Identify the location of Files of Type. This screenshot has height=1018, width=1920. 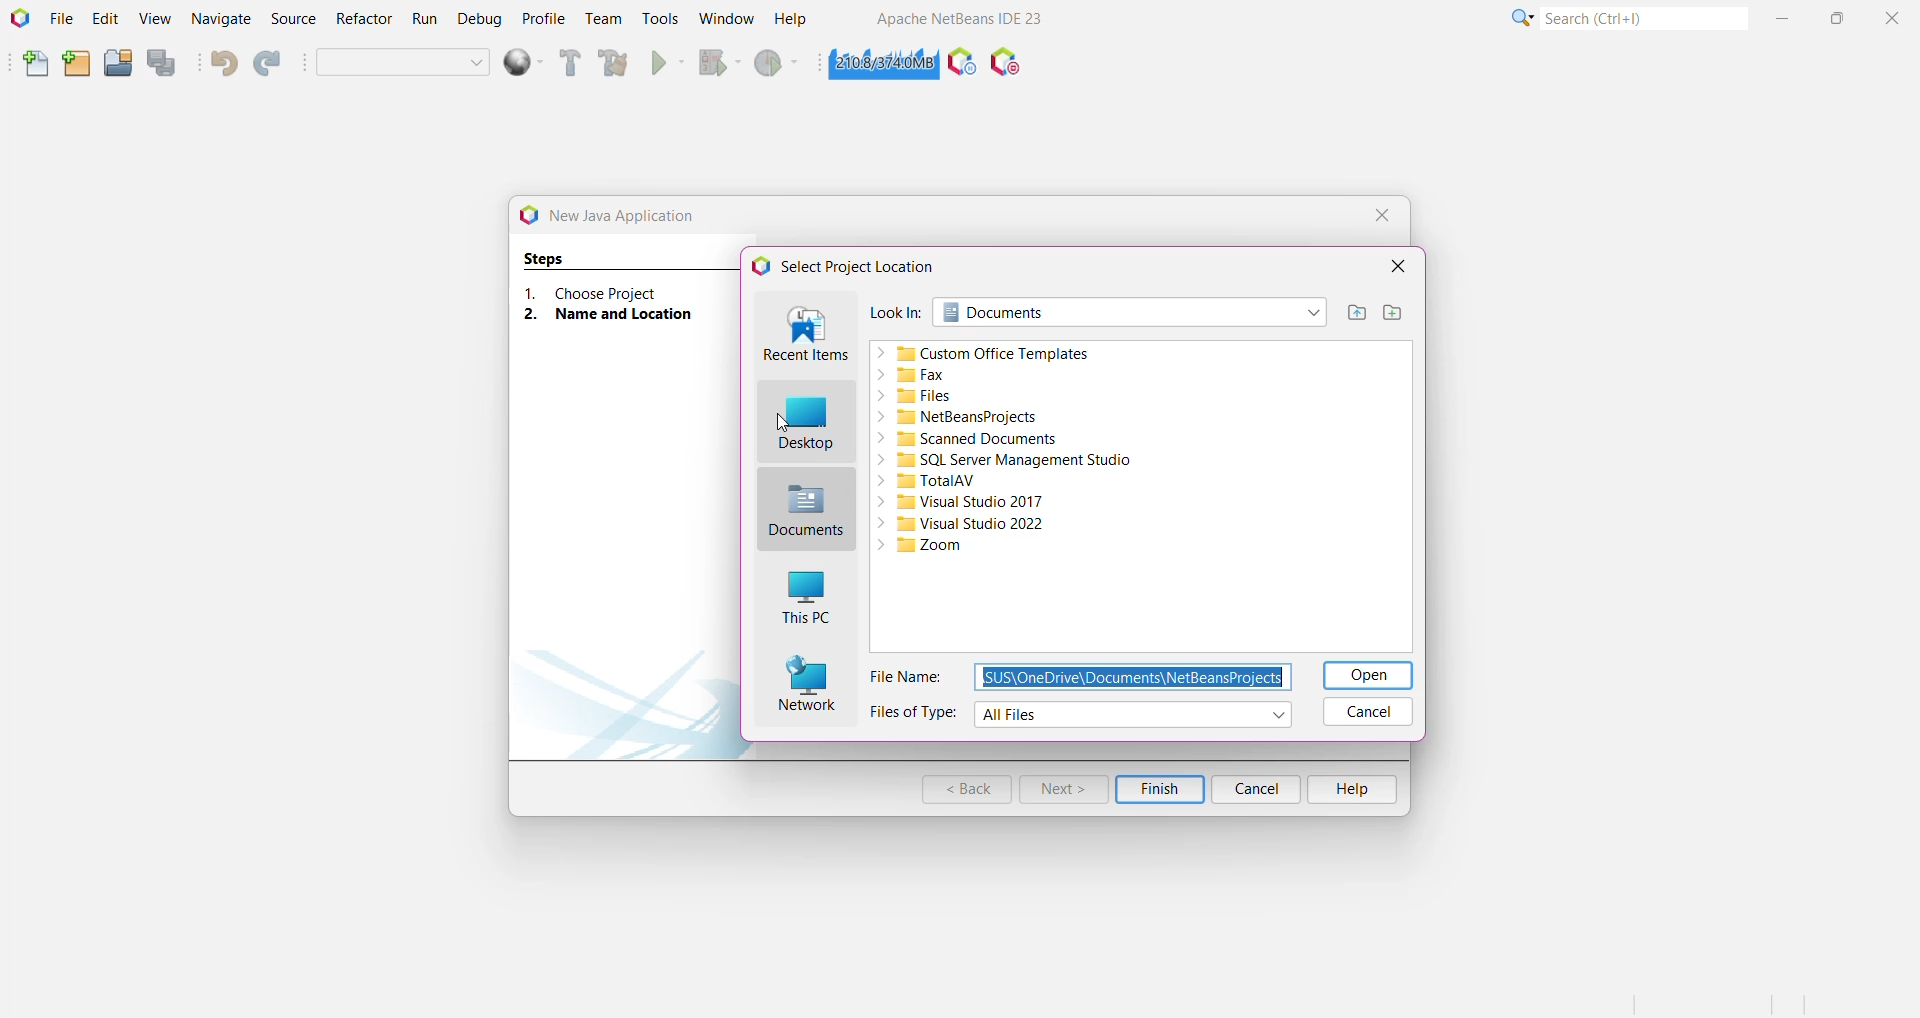
(917, 715).